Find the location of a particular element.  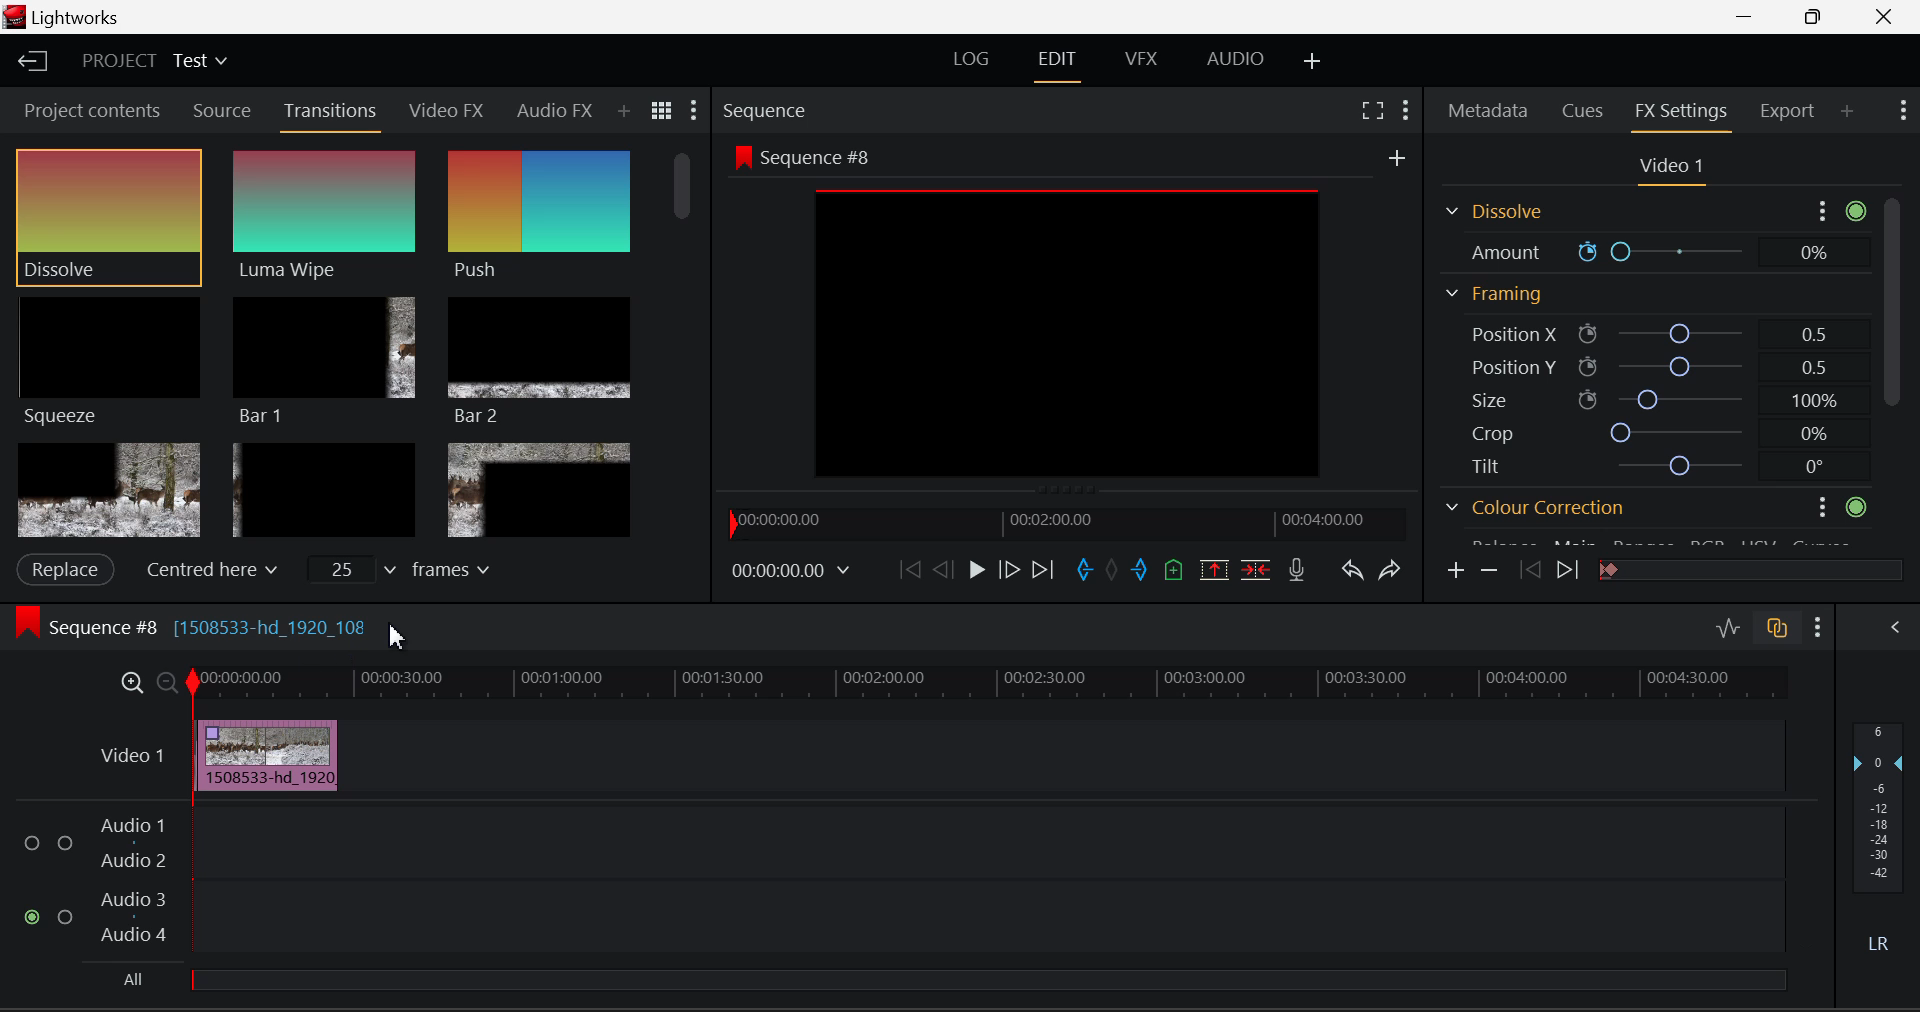

Scroll Bar is located at coordinates (684, 312).